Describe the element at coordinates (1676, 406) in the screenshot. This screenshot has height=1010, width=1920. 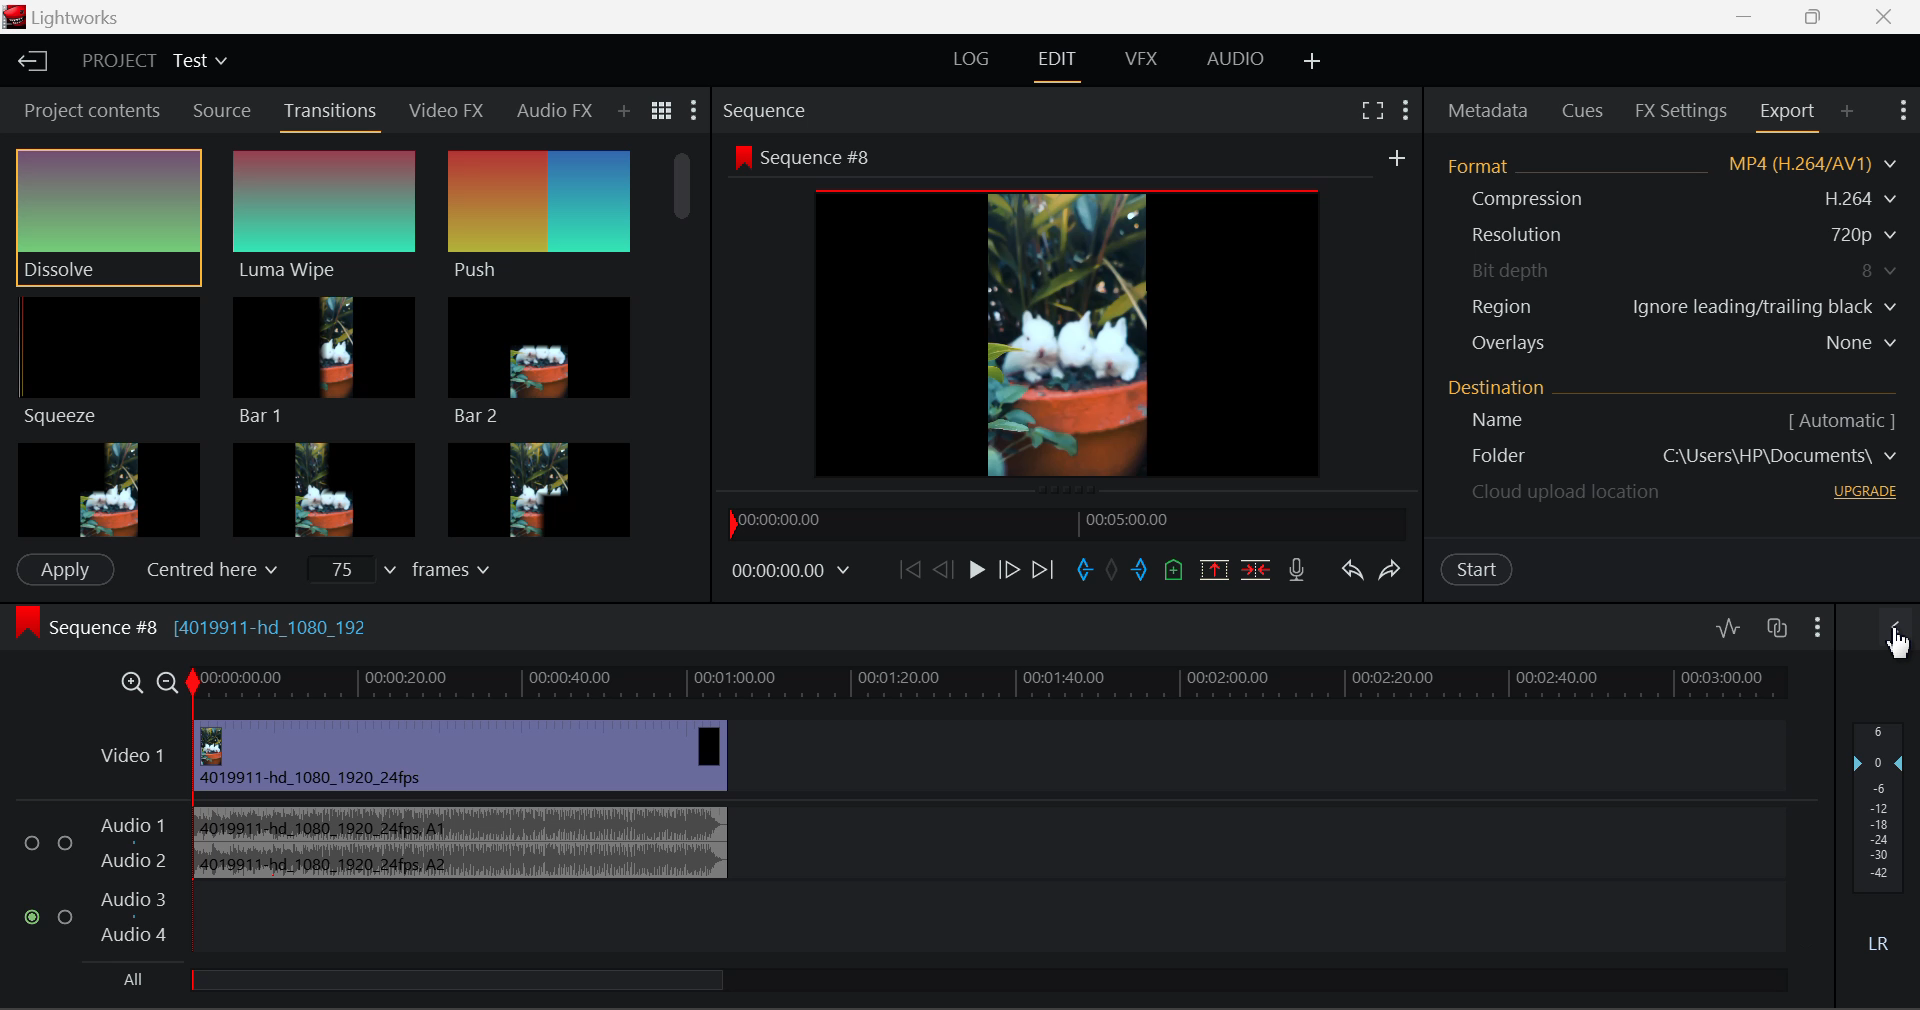
I see `Destination Details` at that location.